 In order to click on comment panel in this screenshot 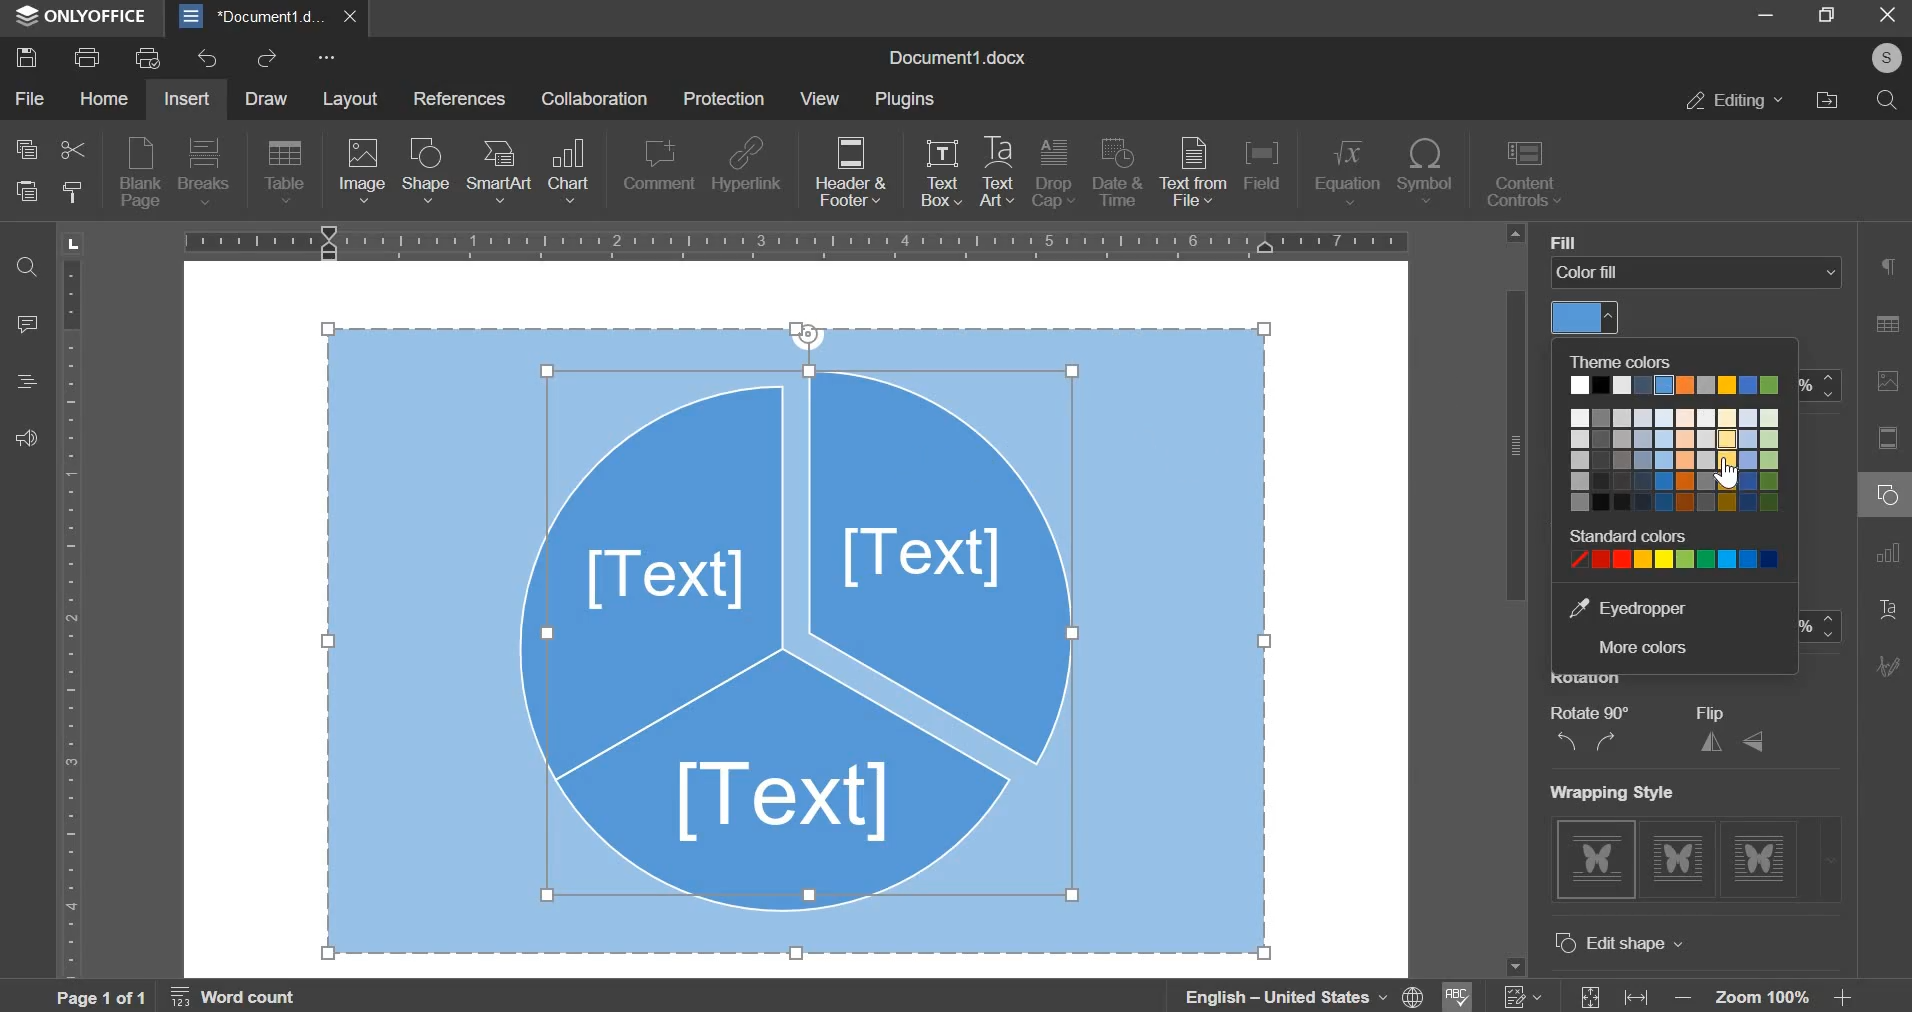, I will do `click(29, 326)`.